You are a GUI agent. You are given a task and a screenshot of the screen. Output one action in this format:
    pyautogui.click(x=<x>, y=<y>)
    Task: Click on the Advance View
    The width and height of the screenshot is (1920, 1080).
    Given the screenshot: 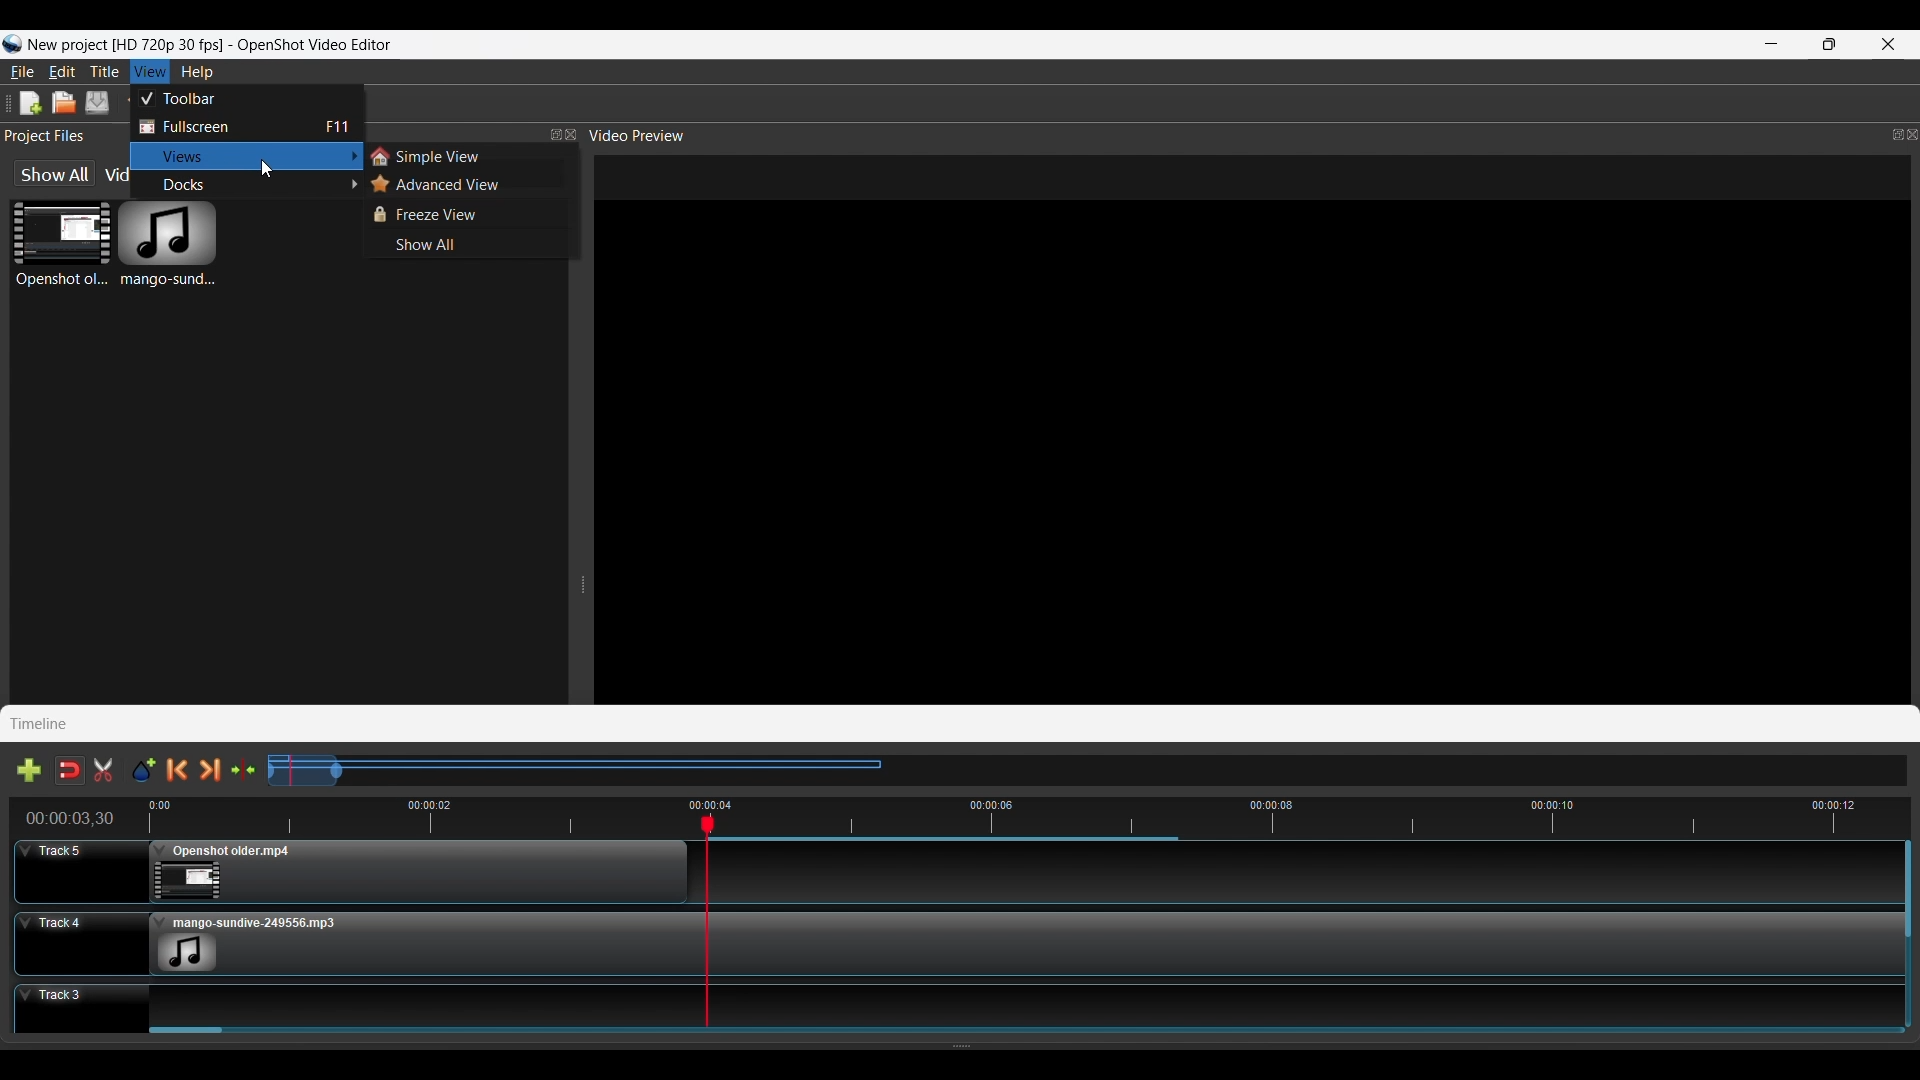 What is the action you would take?
    pyautogui.click(x=466, y=185)
    